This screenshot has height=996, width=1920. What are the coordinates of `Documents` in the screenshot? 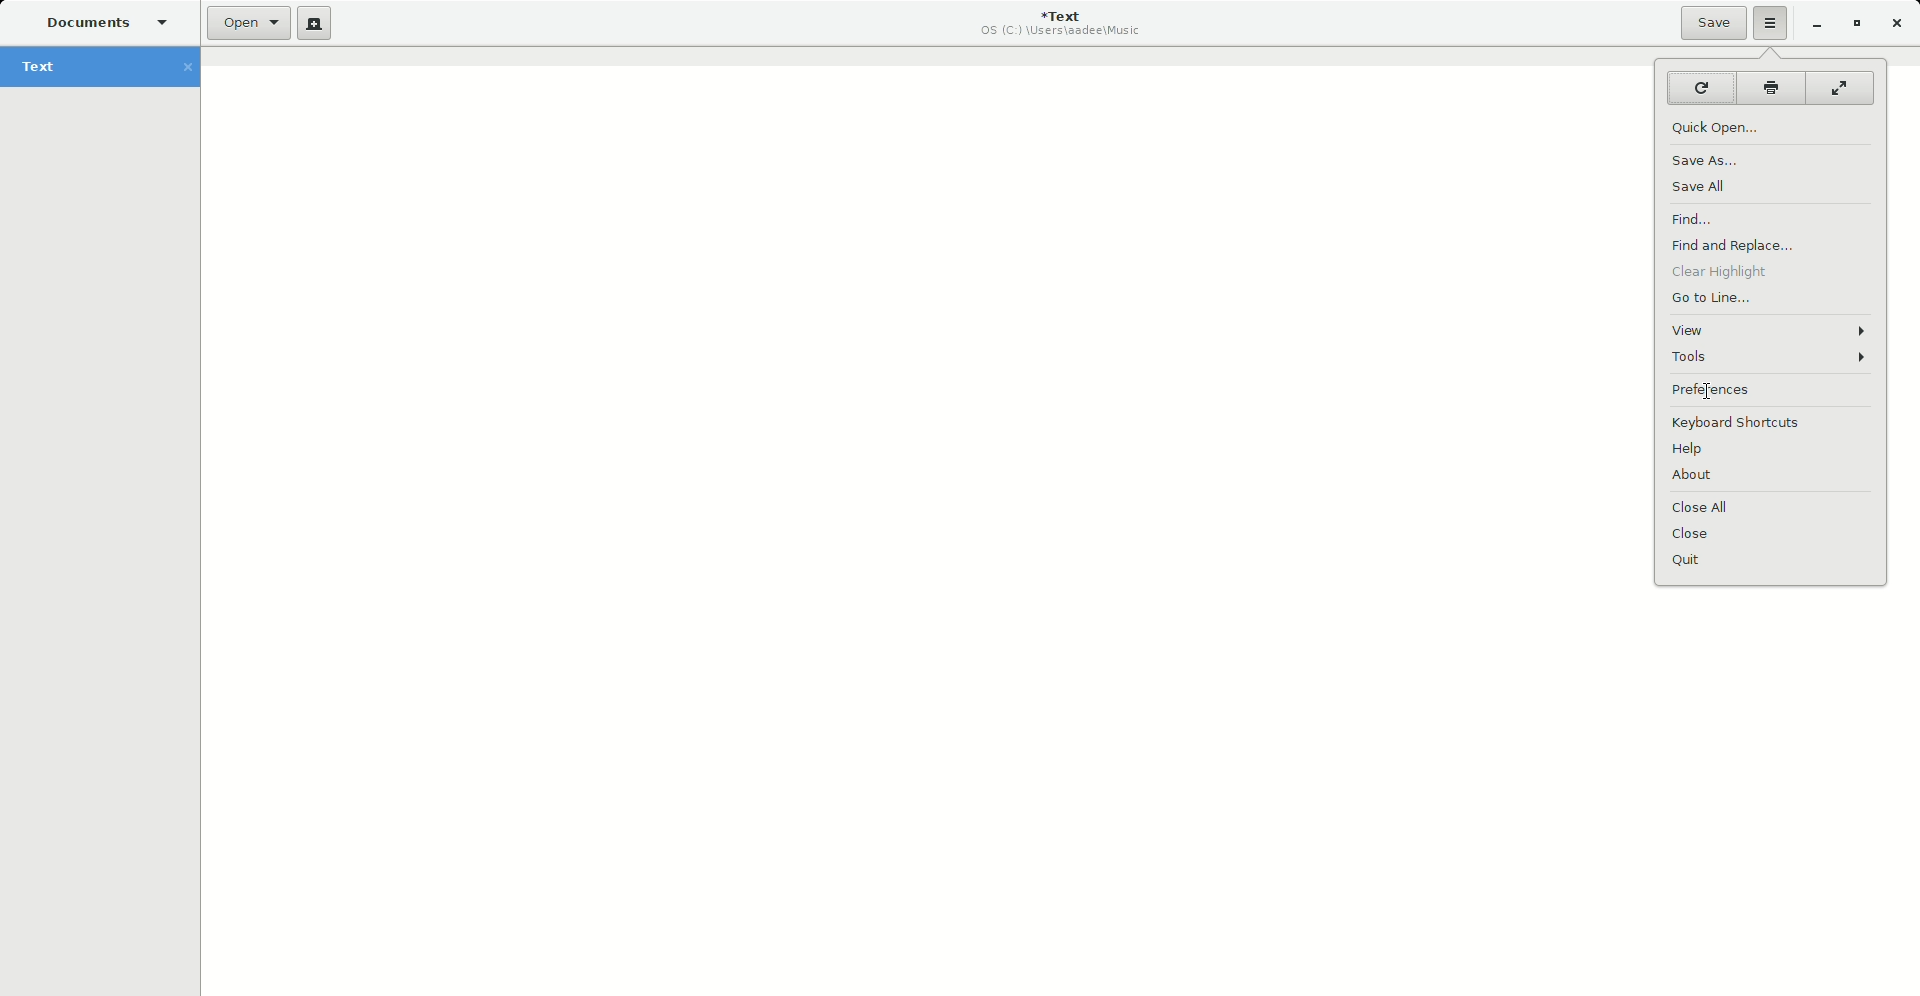 It's located at (98, 22).